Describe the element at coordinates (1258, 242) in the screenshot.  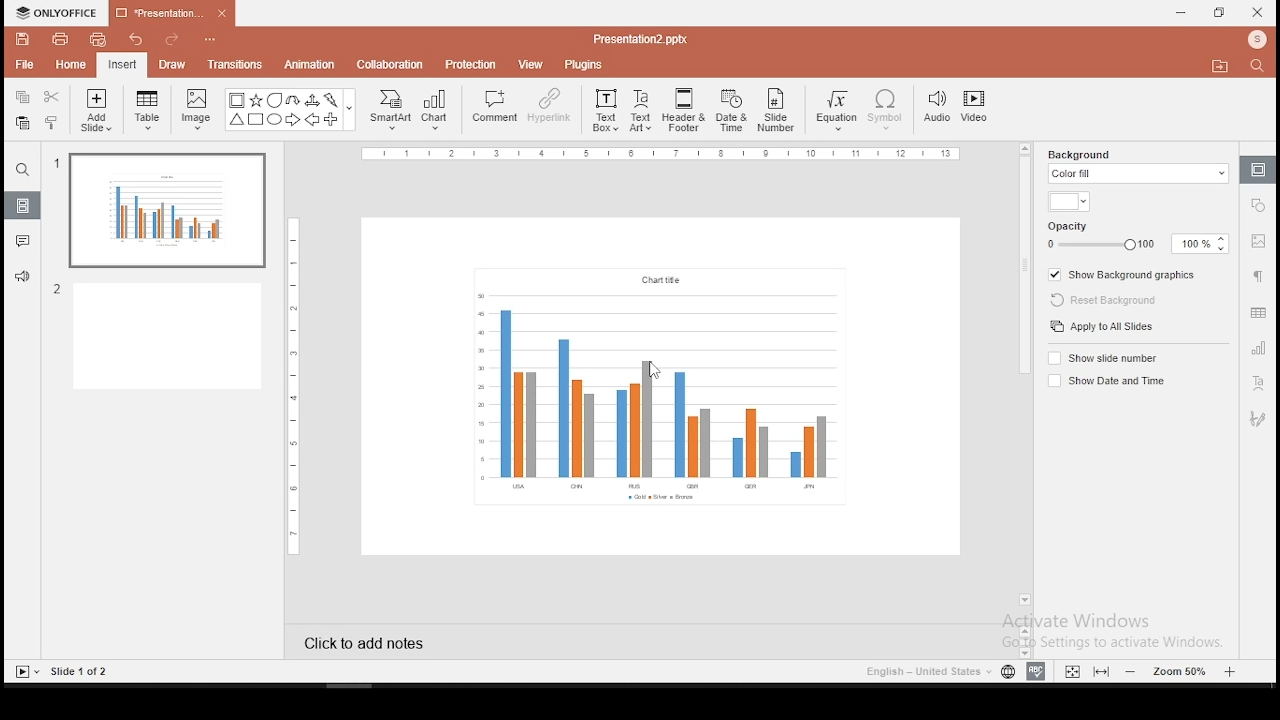
I see `image settings` at that location.